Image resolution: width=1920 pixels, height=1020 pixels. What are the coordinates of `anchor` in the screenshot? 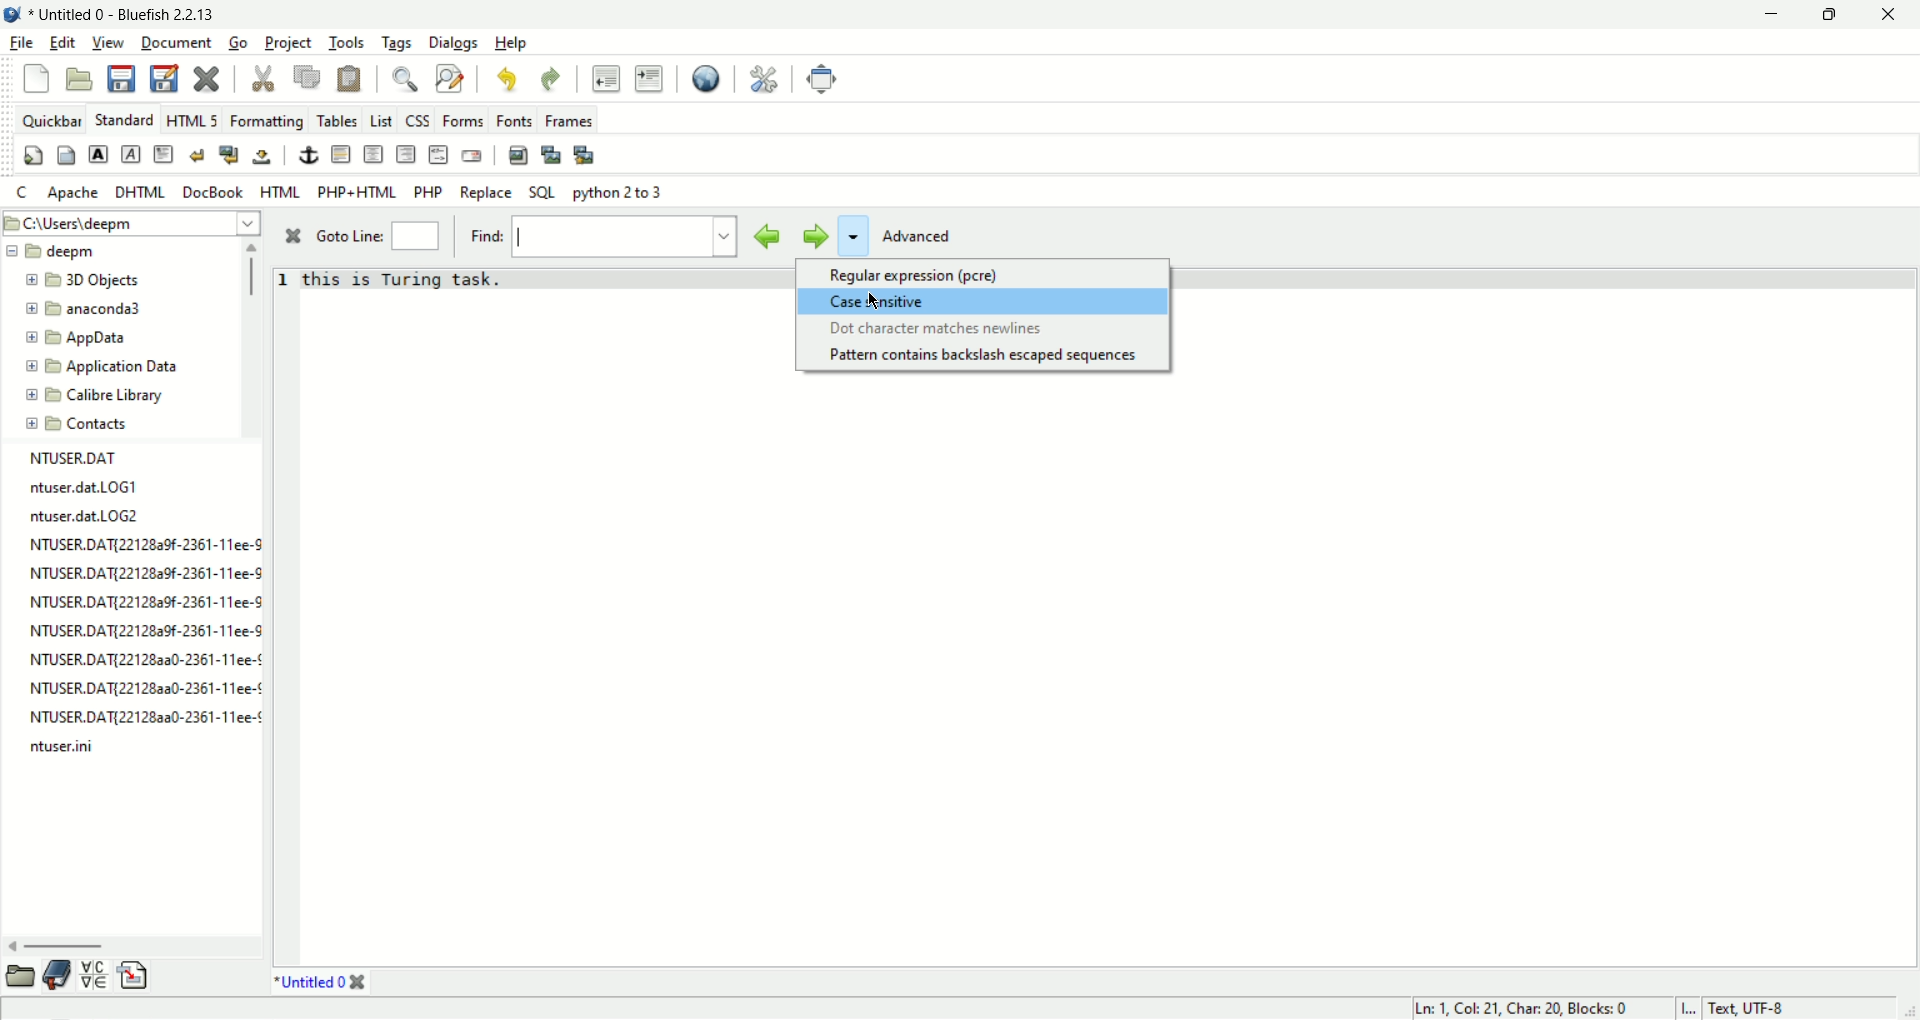 It's located at (309, 154).